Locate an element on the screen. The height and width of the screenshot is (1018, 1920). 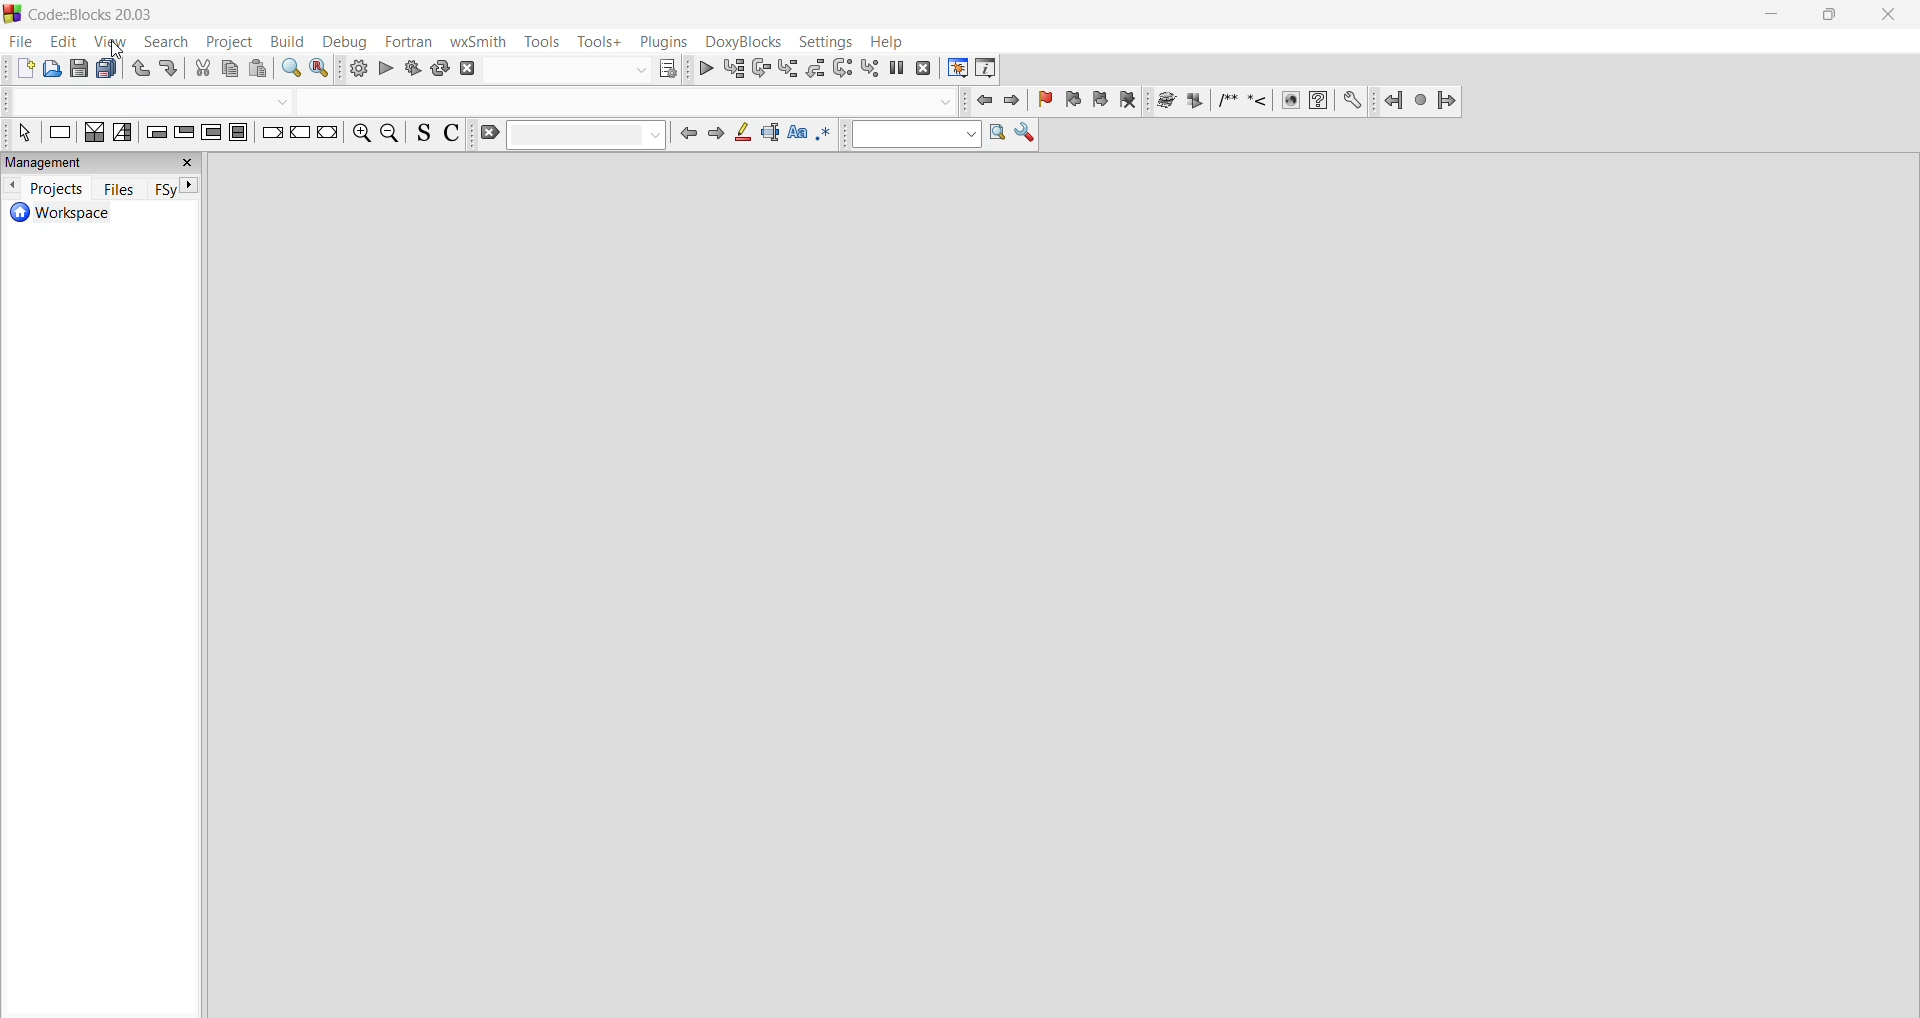
build is located at coordinates (289, 42).